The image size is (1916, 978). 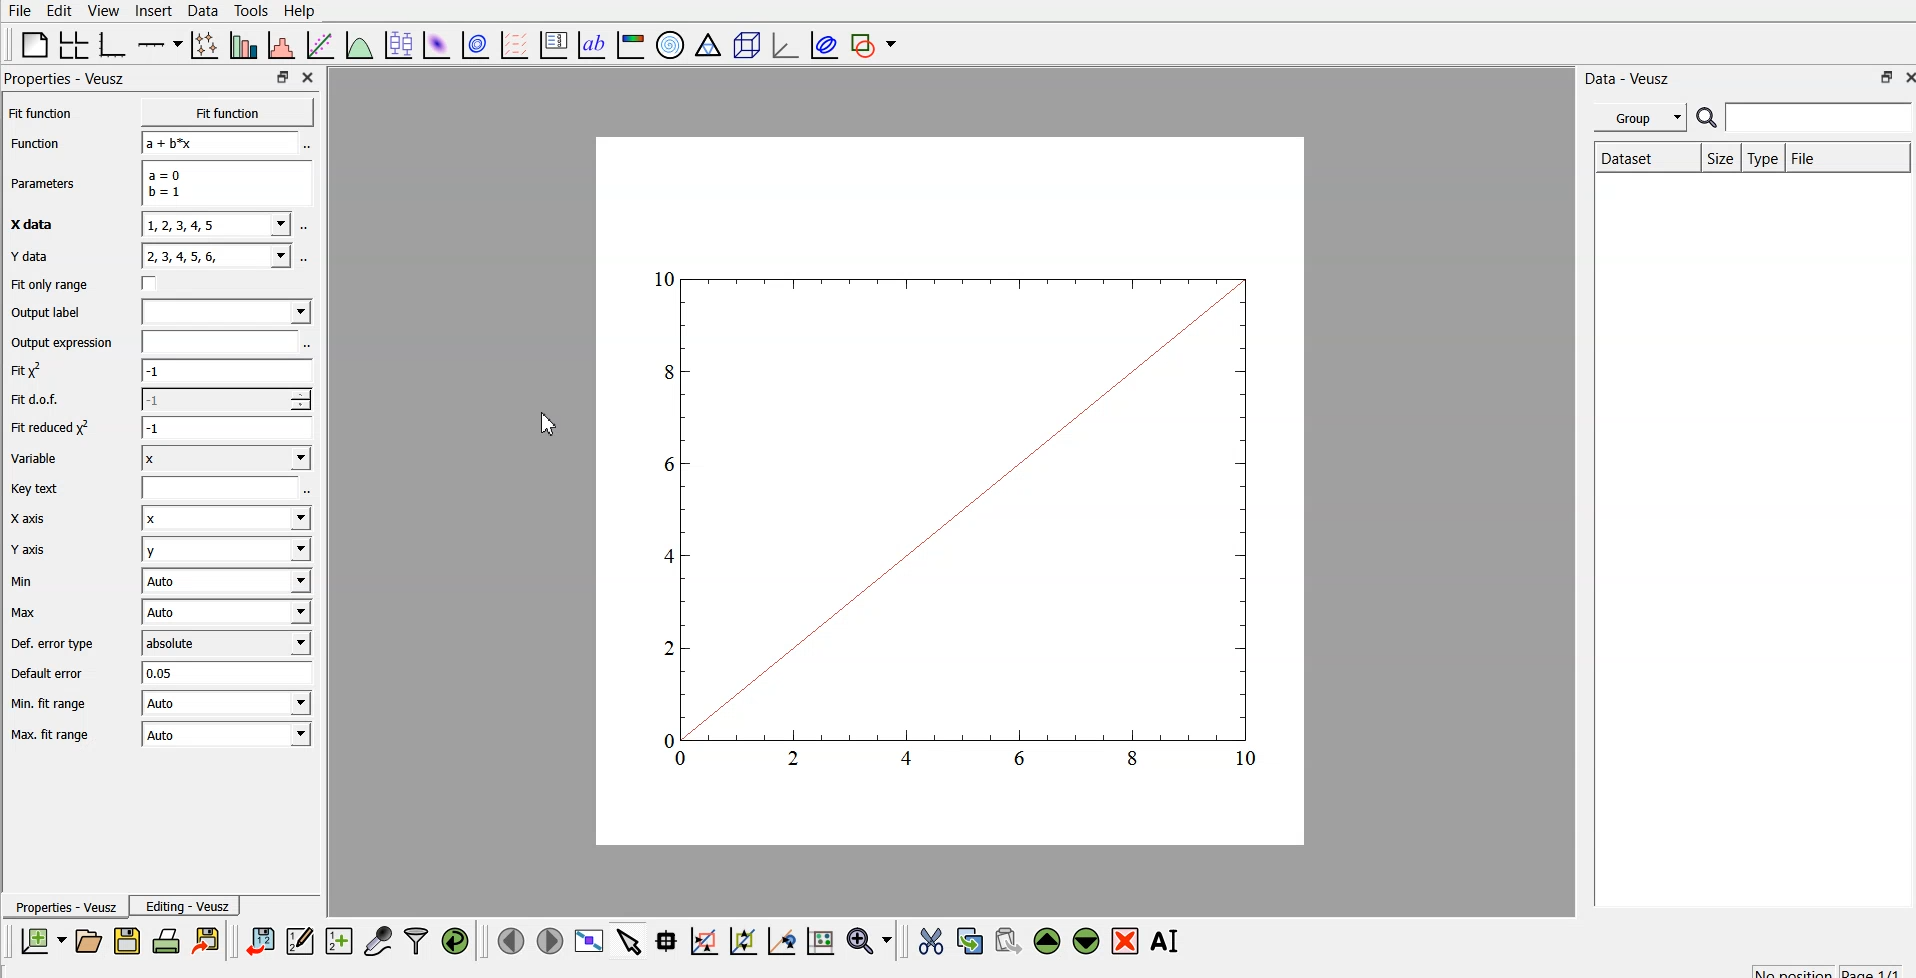 I want to click on cursor, so click(x=545, y=426).